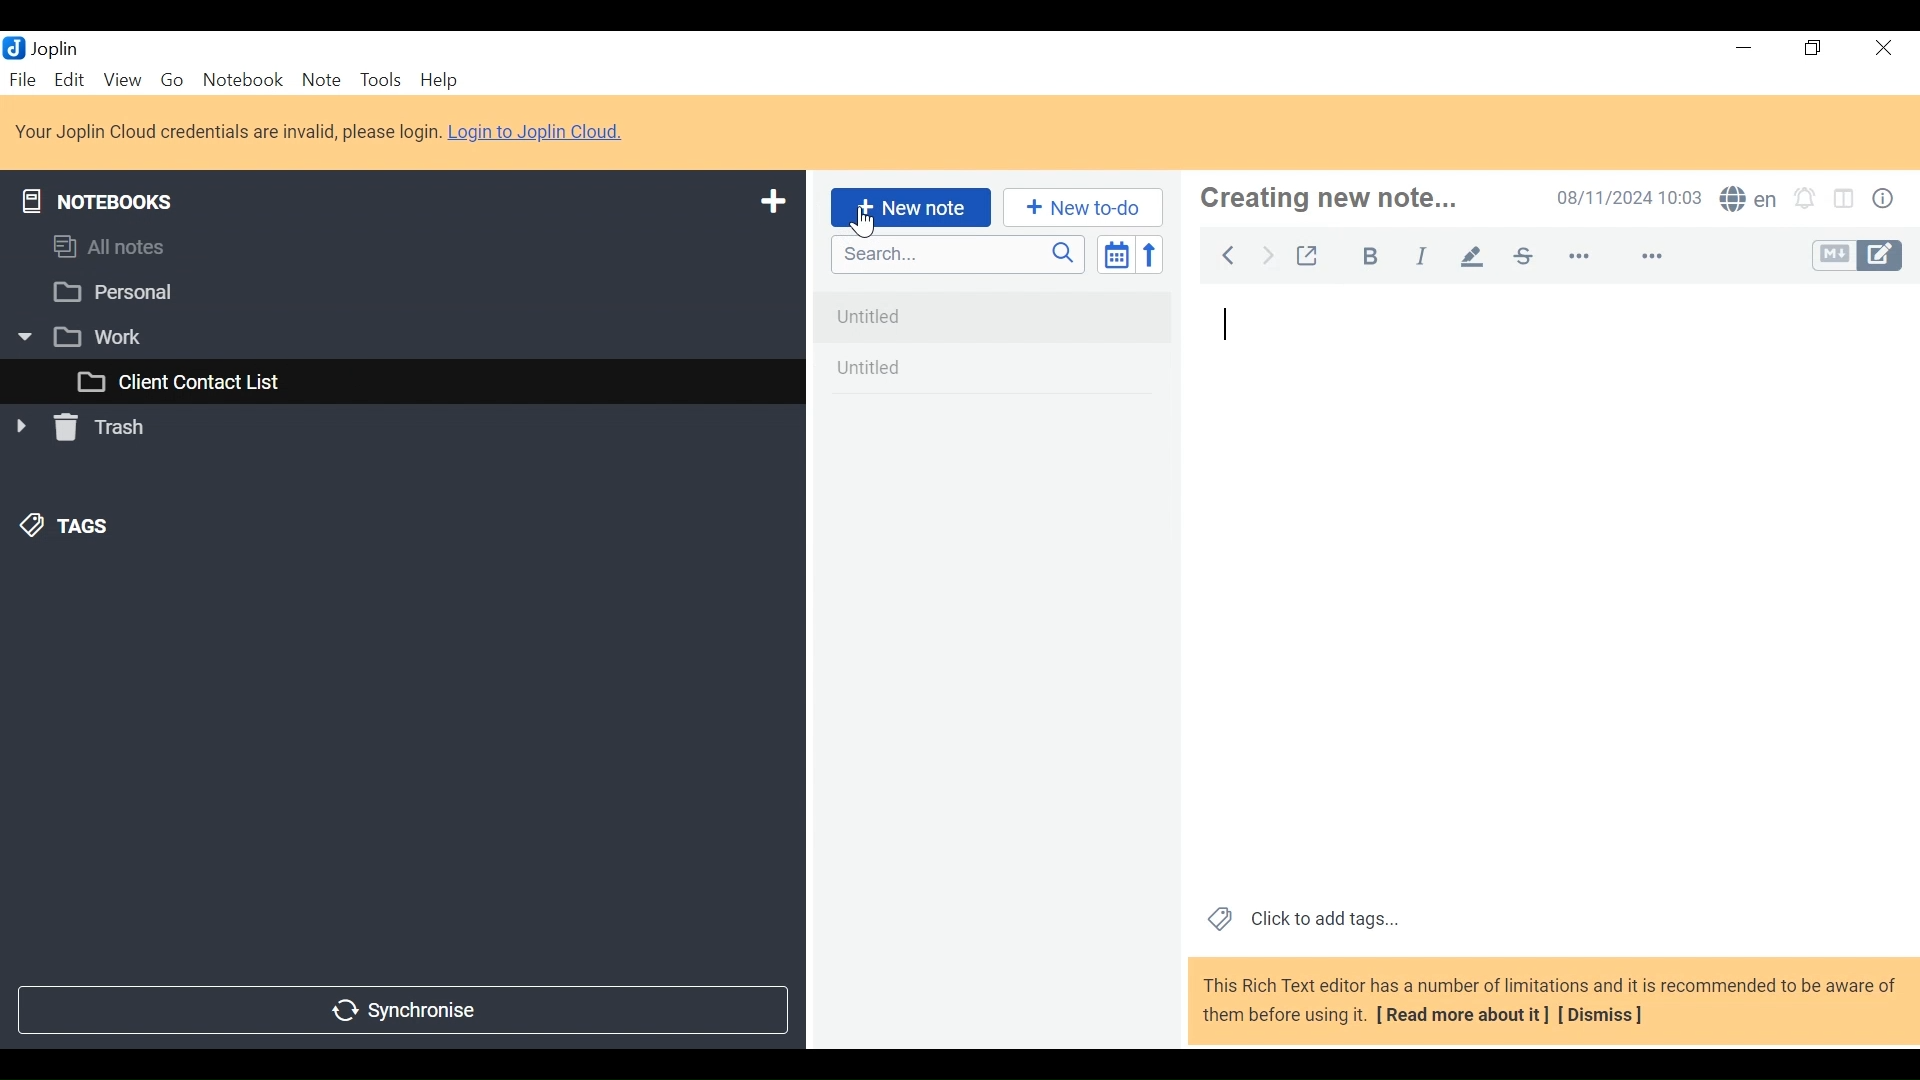 Image resolution: width=1920 pixels, height=1080 pixels. What do you see at coordinates (390, 336) in the screenshot?
I see `Work` at bounding box center [390, 336].